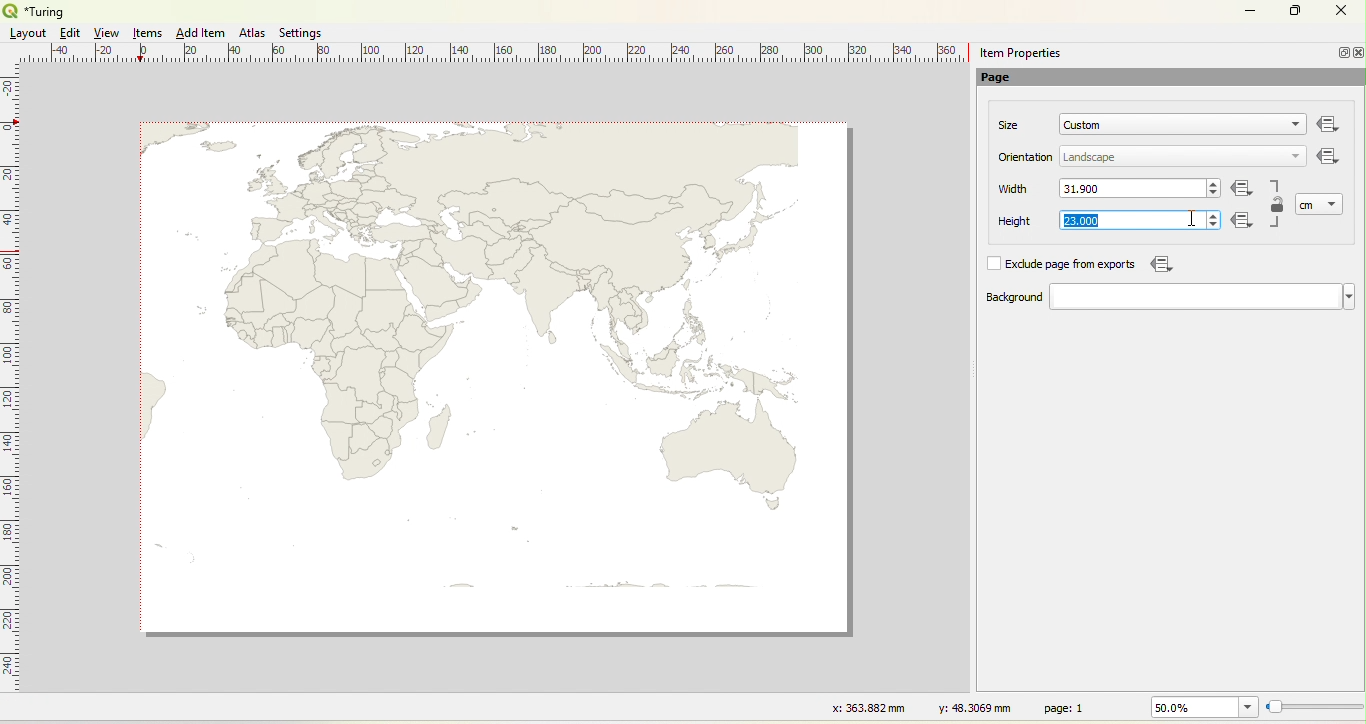  I want to click on Icon, so click(1246, 222).